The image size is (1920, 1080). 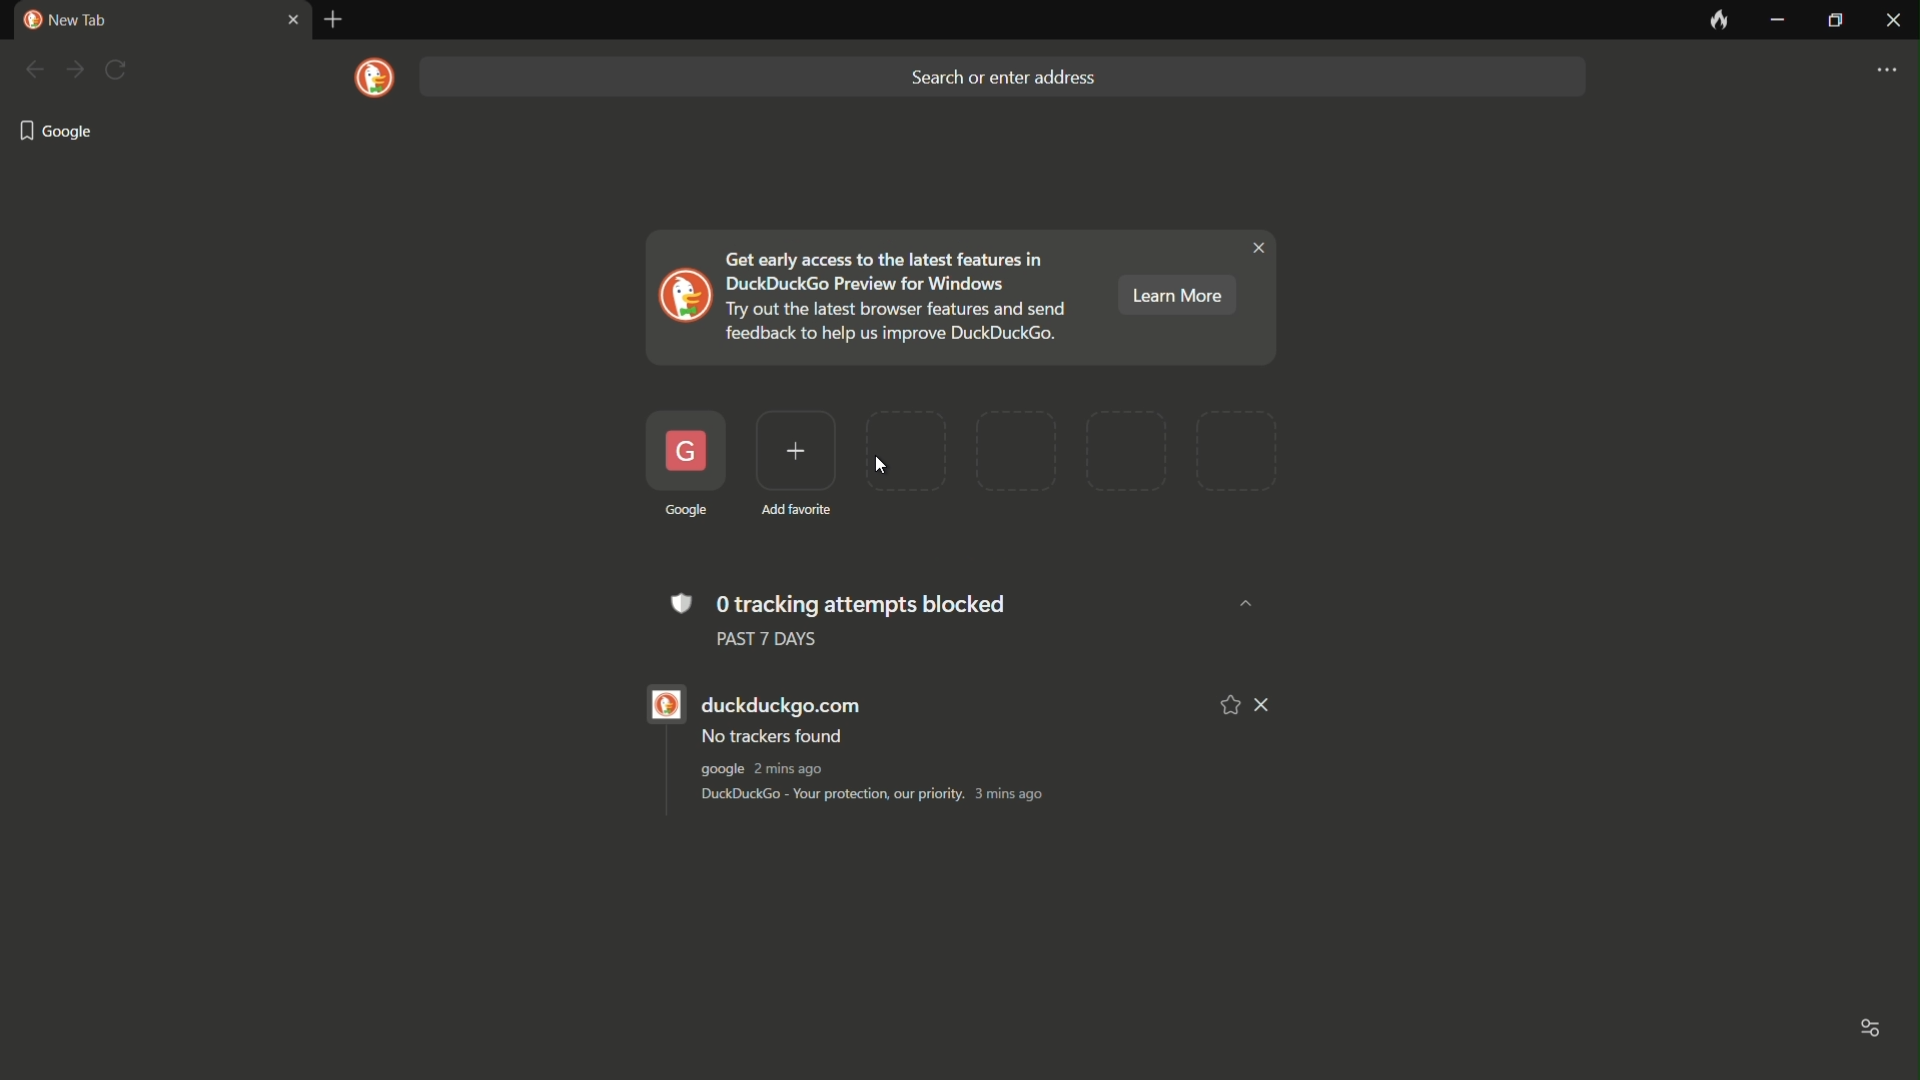 I want to click on settings, so click(x=1886, y=71).